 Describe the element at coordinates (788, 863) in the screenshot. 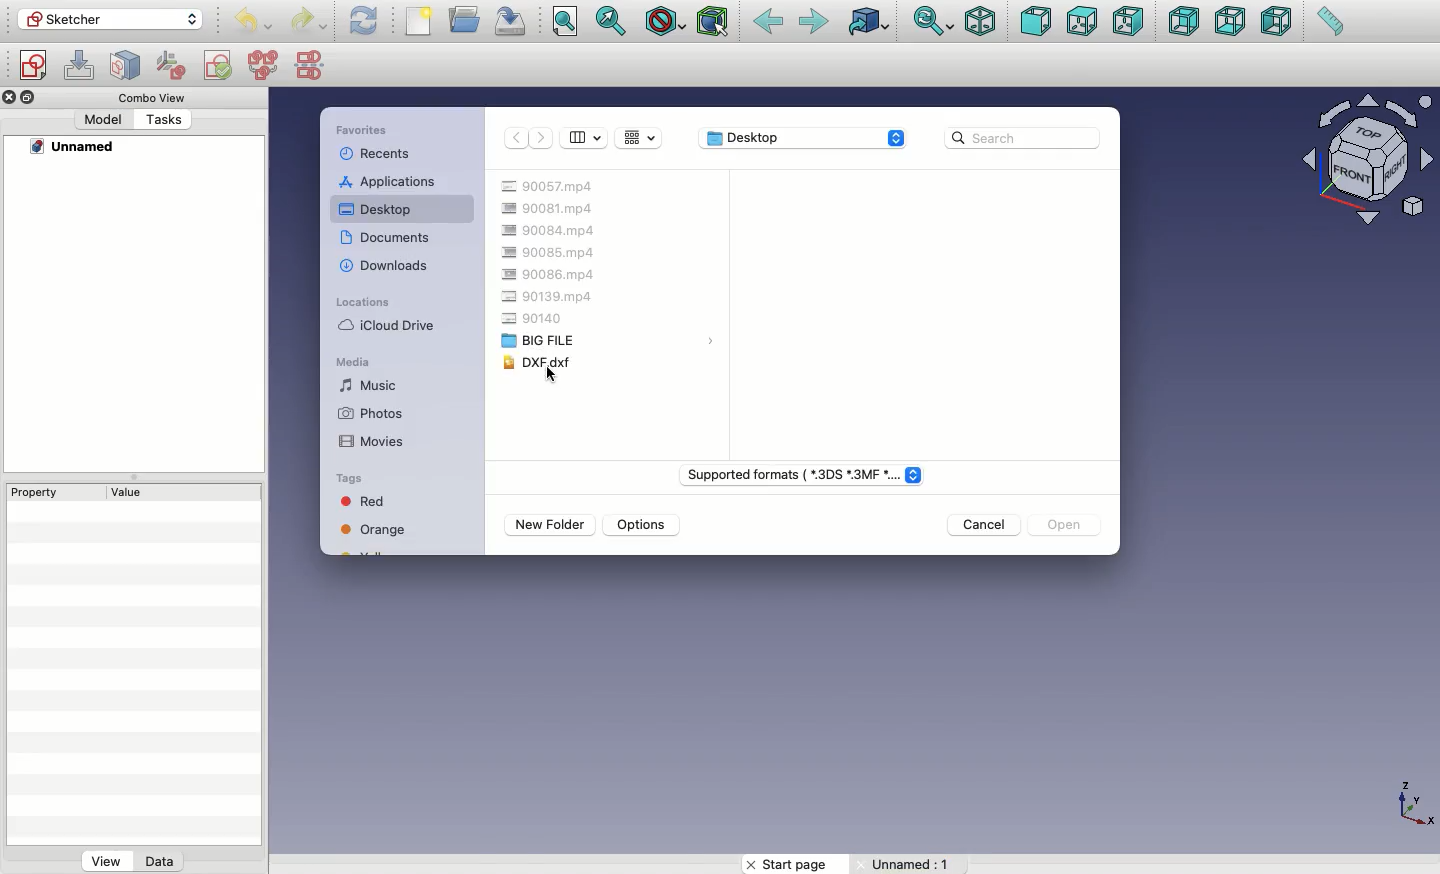

I see `Start page` at that location.